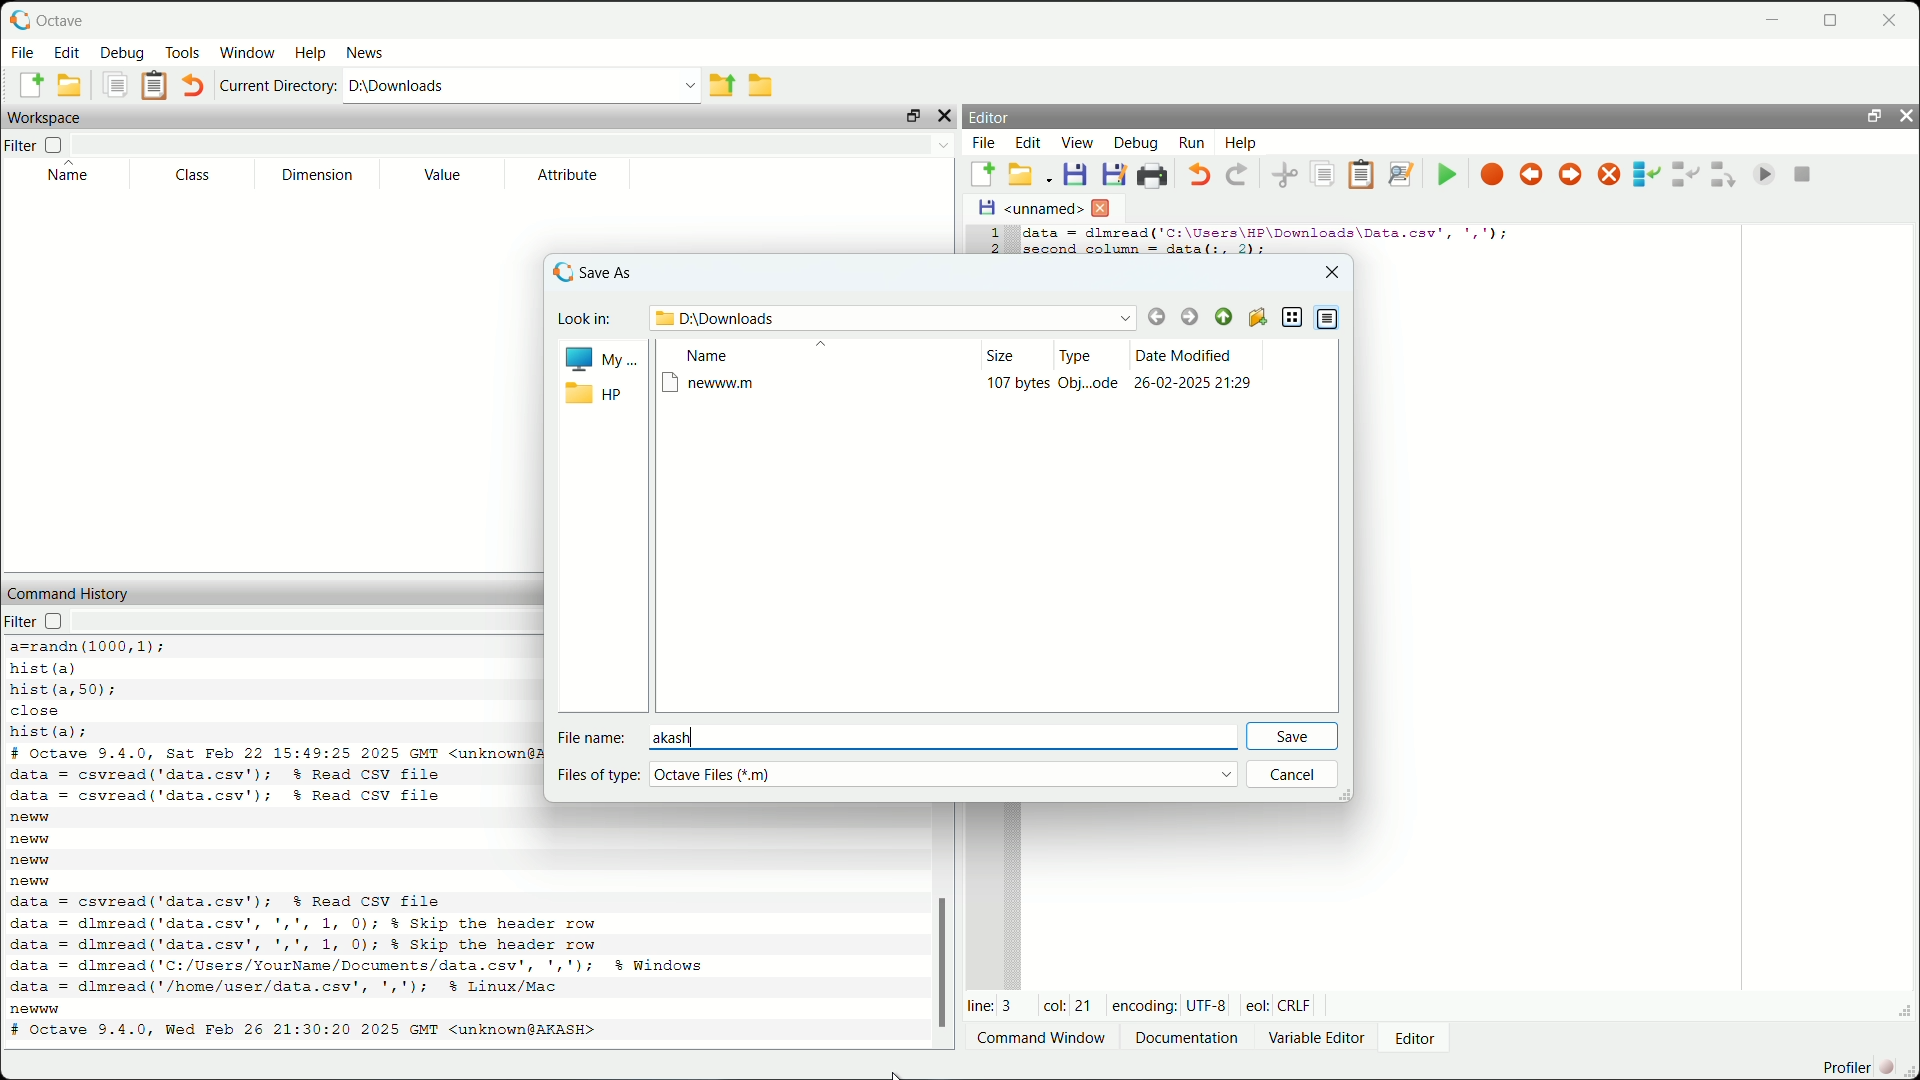 The width and height of the screenshot is (1920, 1080). What do you see at coordinates (312, 175) in the screenshot?
I see `dimension` at bounding box center [312, 175].